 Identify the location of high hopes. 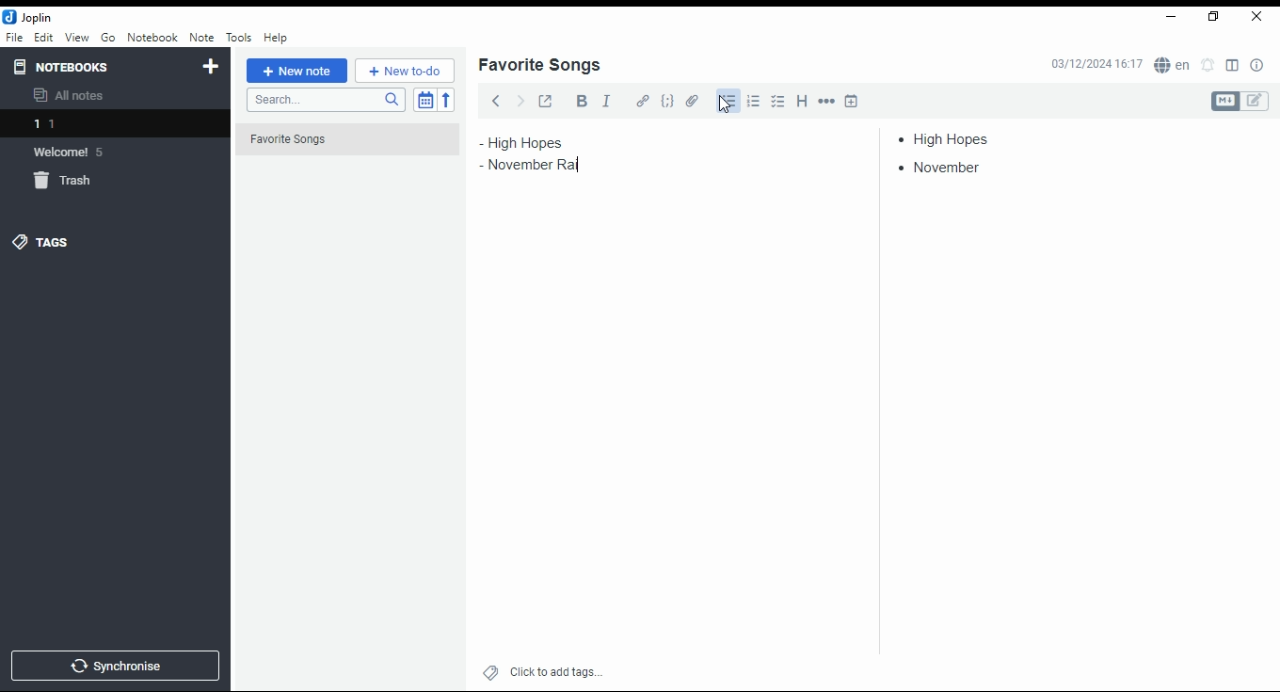
(547, 143).